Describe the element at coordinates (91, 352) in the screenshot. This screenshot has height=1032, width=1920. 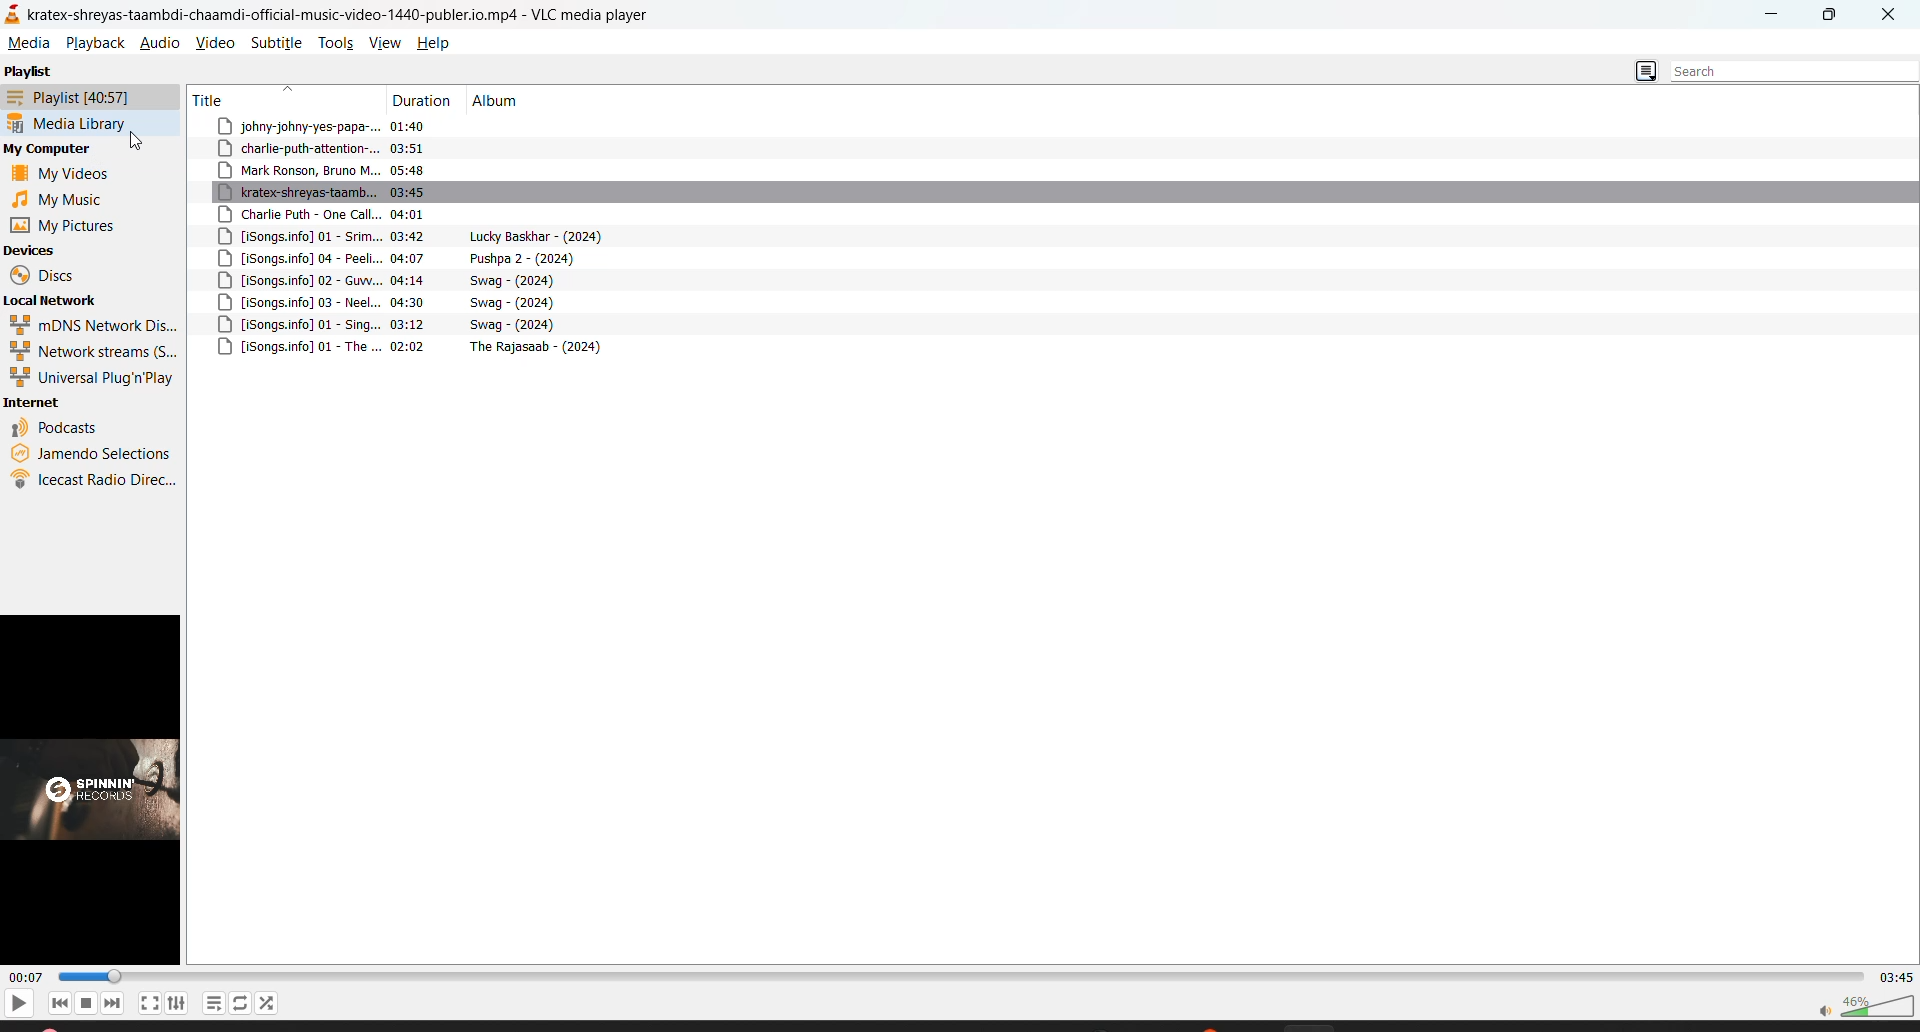
I see `network streams` at that location.